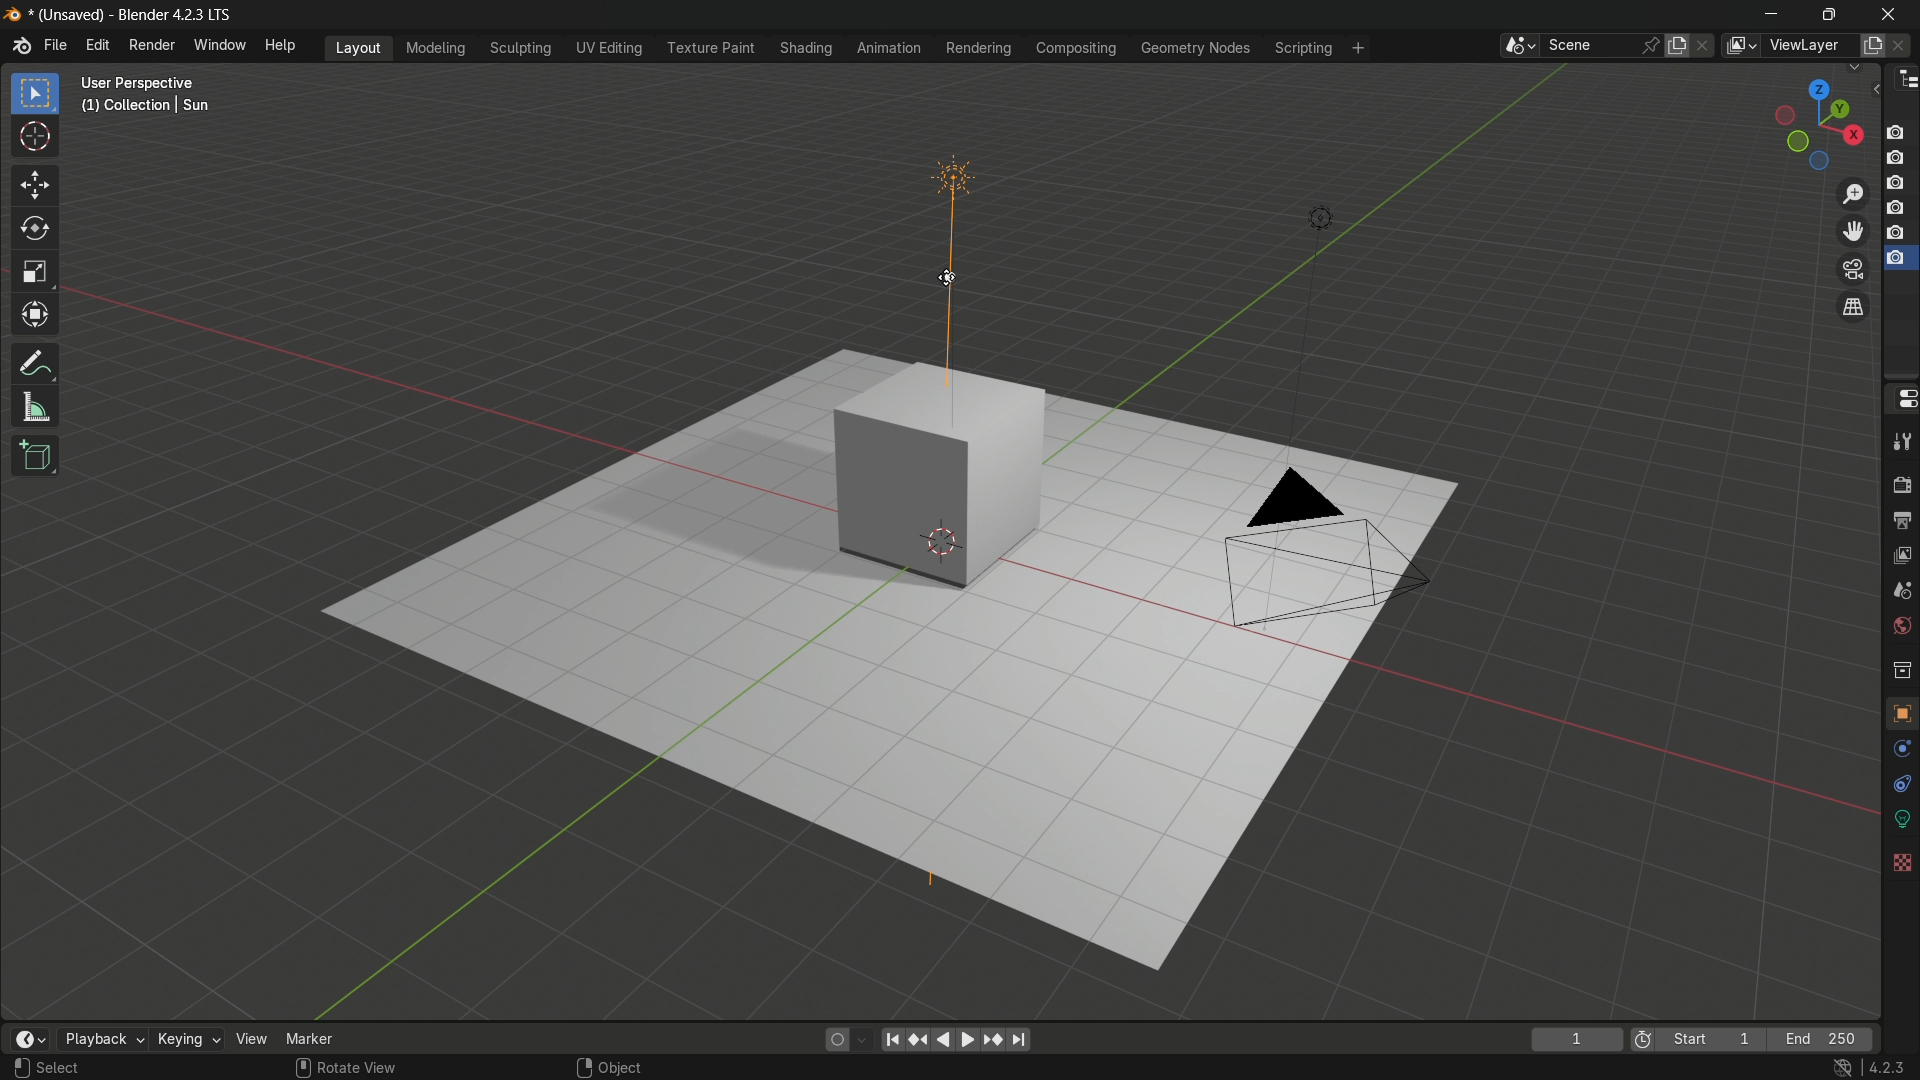 Image resolution: width=1920 pixels, height=1080 pixels. Describe the element at coordinates (37, 365) in the screenshot. I see `annotate` at that location.